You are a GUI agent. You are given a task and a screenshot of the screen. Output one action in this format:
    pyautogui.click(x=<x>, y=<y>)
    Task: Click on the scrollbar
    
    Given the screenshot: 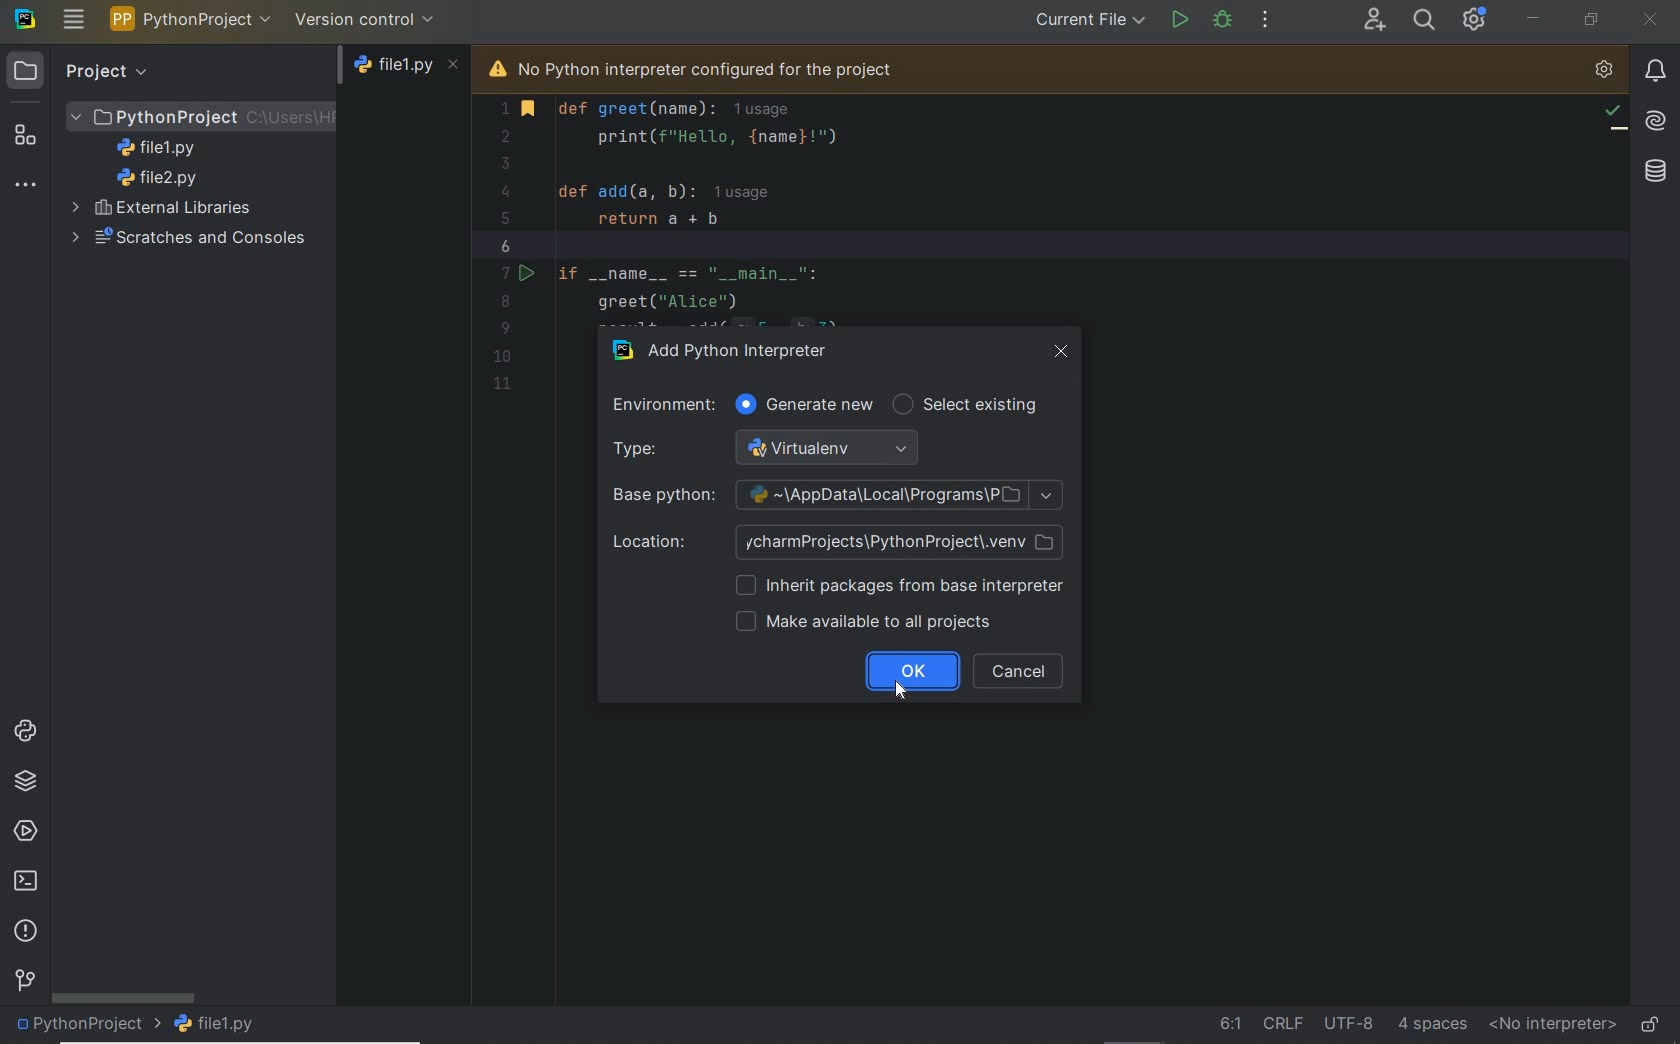 What is the action you would take?
    pyautogui.click(x=123, y=997)
    